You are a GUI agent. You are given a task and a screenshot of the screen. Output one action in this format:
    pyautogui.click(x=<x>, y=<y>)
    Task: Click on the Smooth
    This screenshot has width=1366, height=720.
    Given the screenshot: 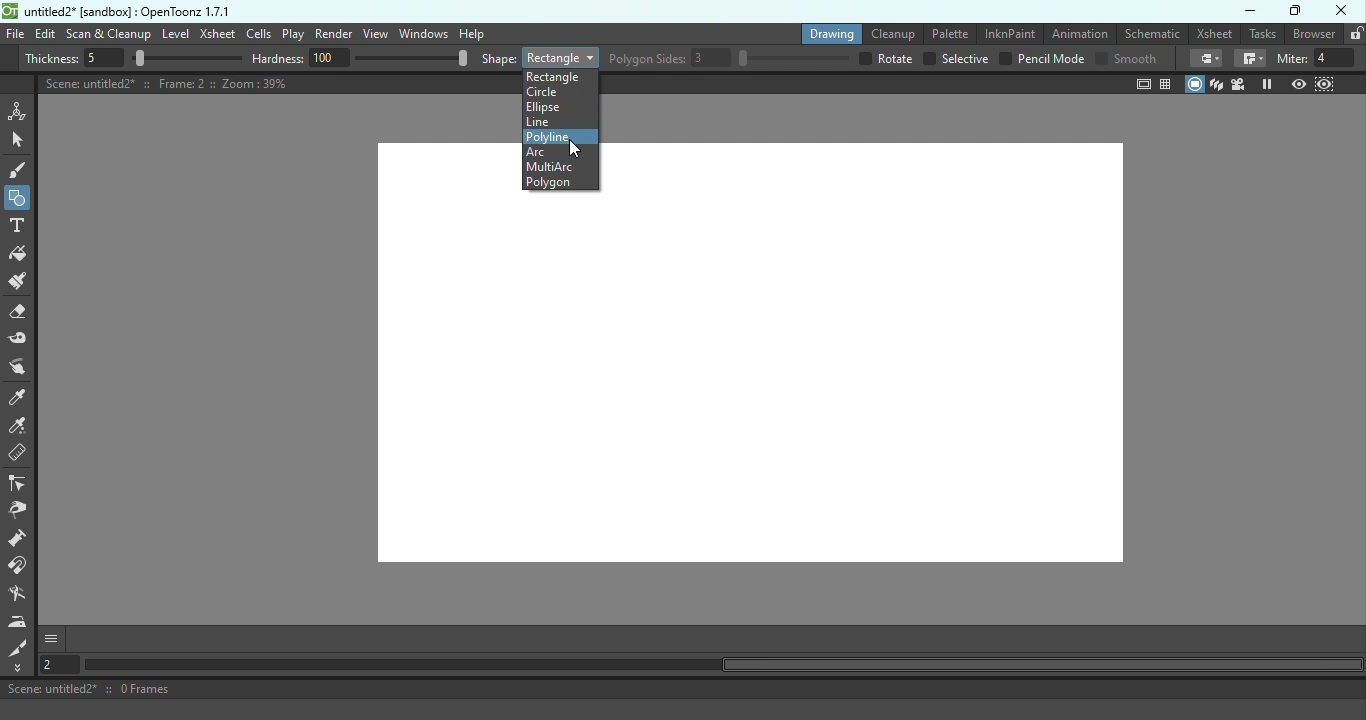 What is the action you would take?
    pyautogui.click(x=1128, y=59)
    